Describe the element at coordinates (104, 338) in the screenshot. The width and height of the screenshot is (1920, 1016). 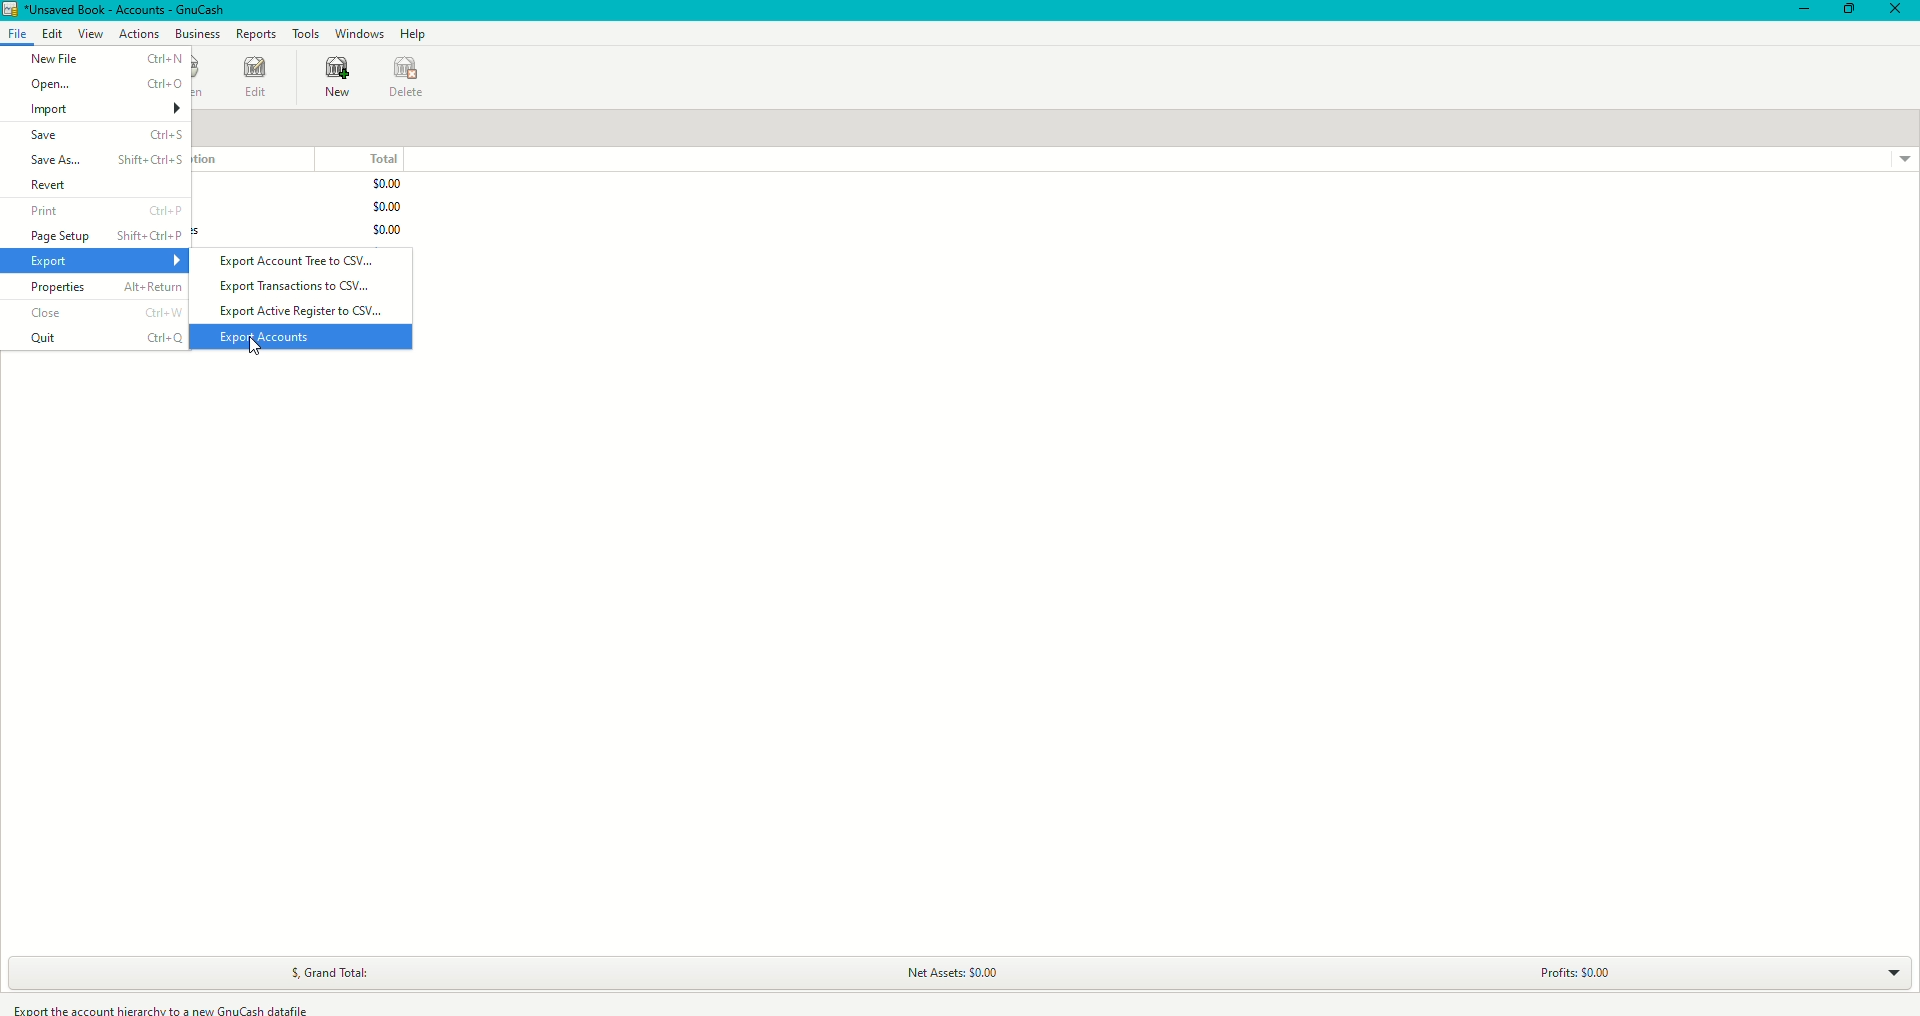
I see `Quit` at that location.